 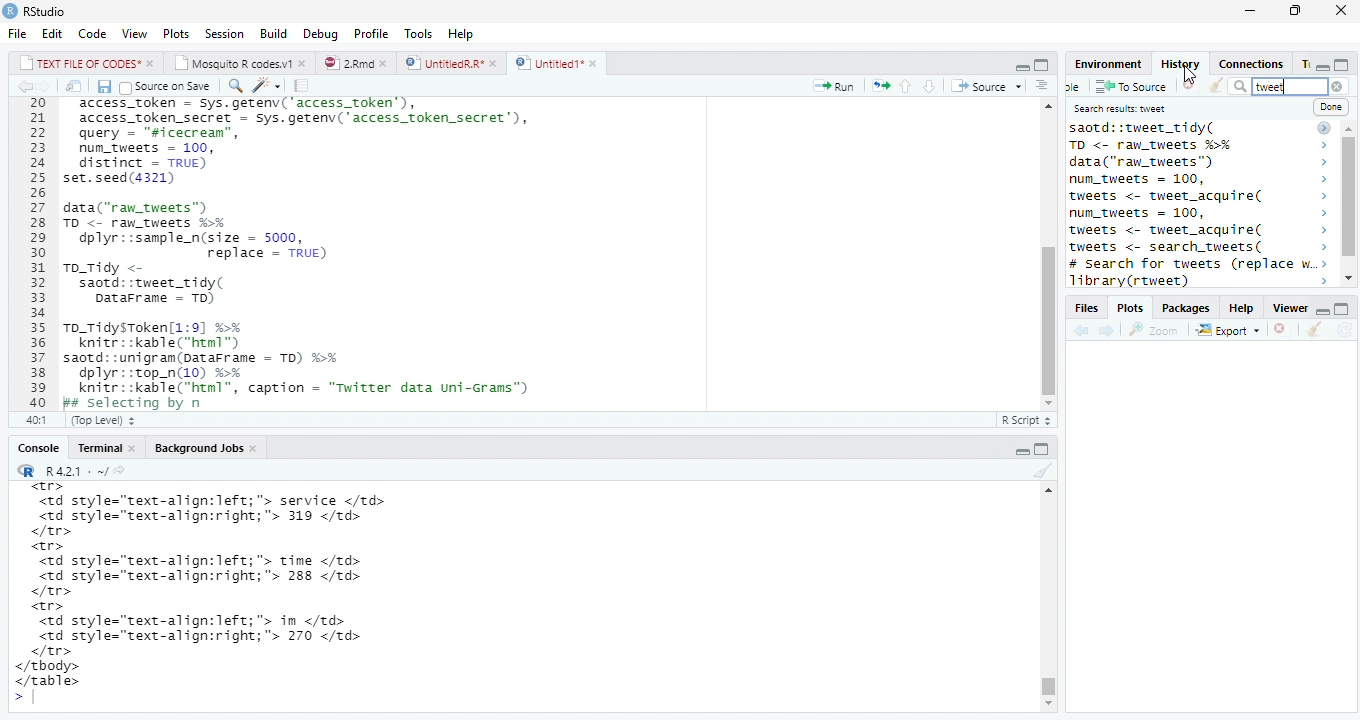 What do you see at coordinates (208, 447) in the screenshot?
I see `Background Jobs` at bounding box center [208, 447].